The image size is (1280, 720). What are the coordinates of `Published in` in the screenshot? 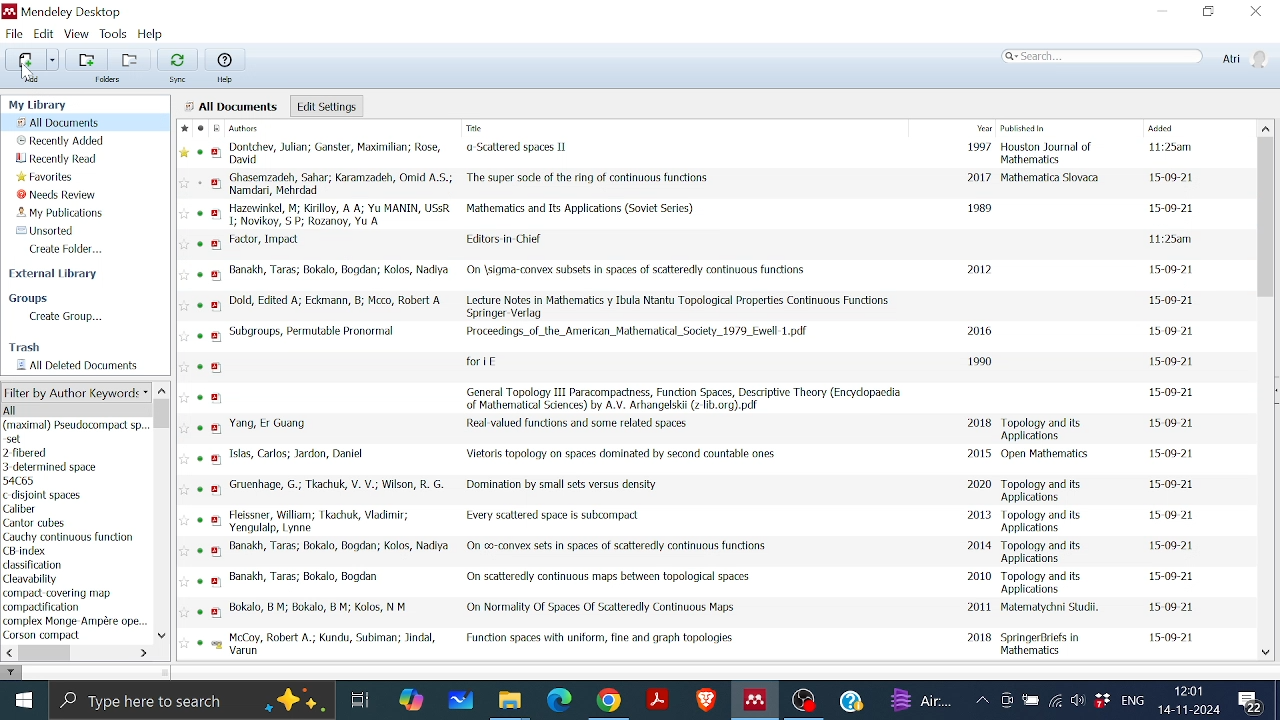 It's located at (1052, 176).